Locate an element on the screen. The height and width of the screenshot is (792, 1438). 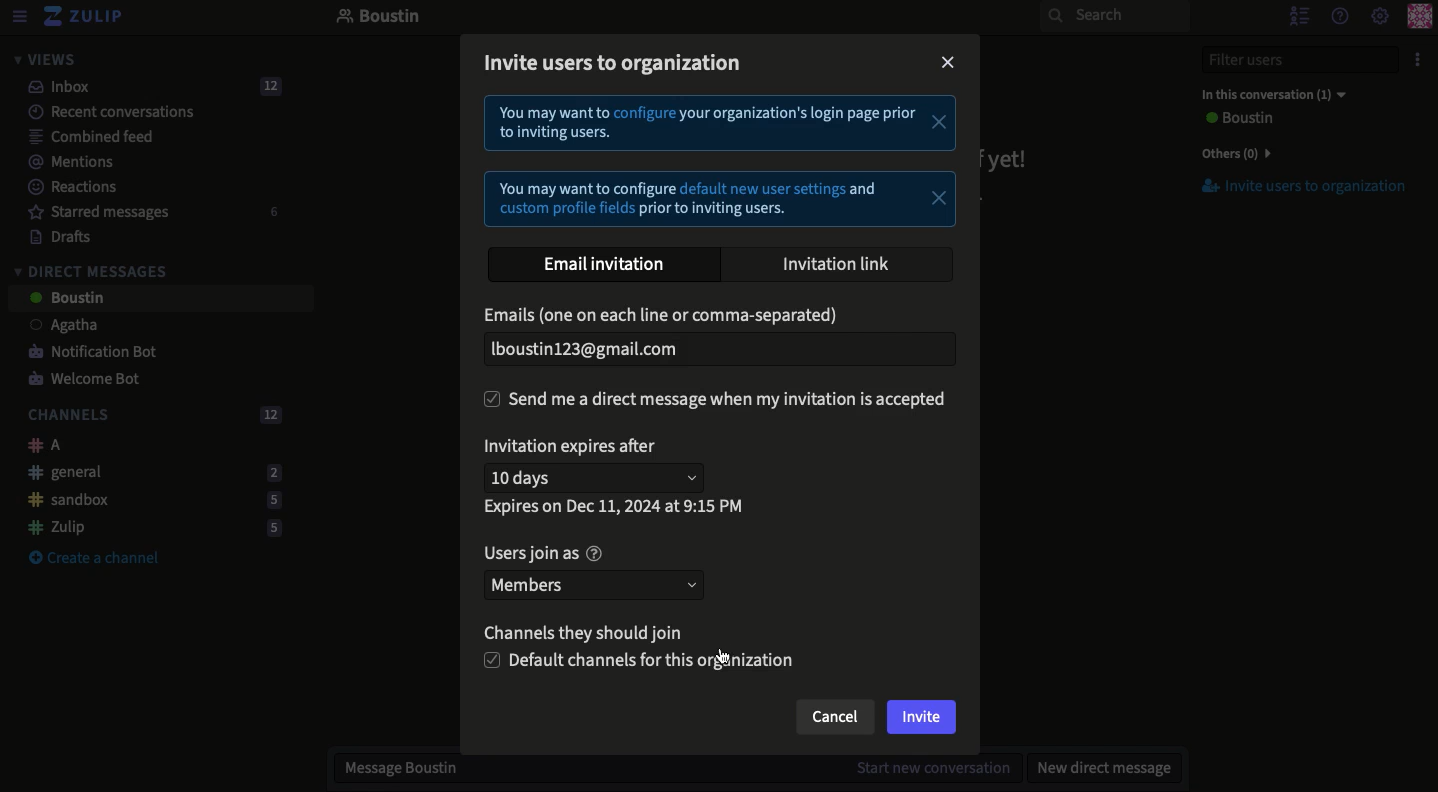
Zulip is located at coordinates (148, 527).